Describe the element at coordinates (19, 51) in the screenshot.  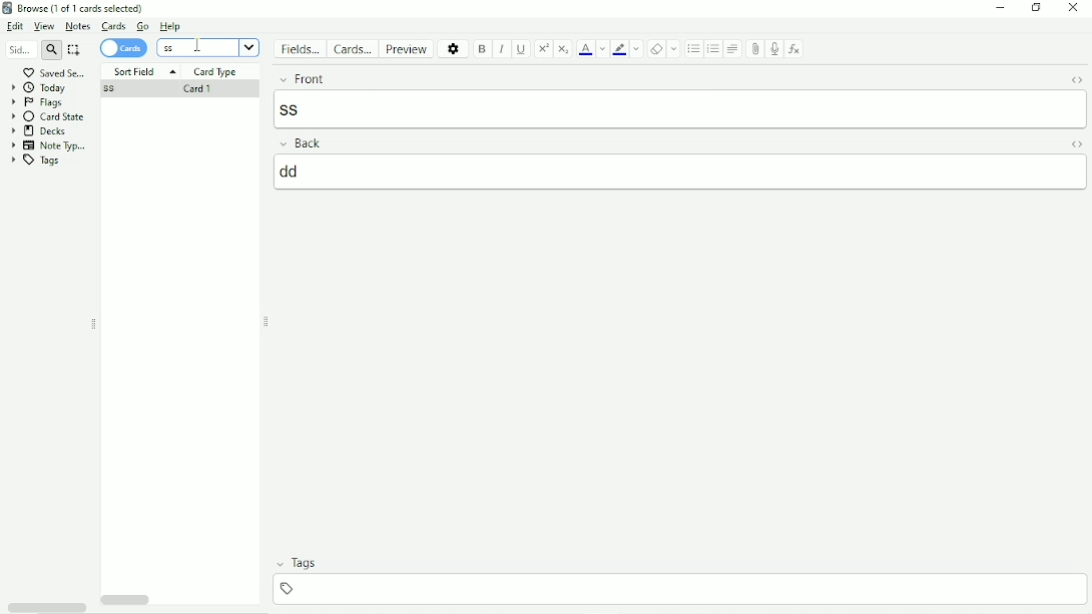
I see `Search in sidebar` at that location.